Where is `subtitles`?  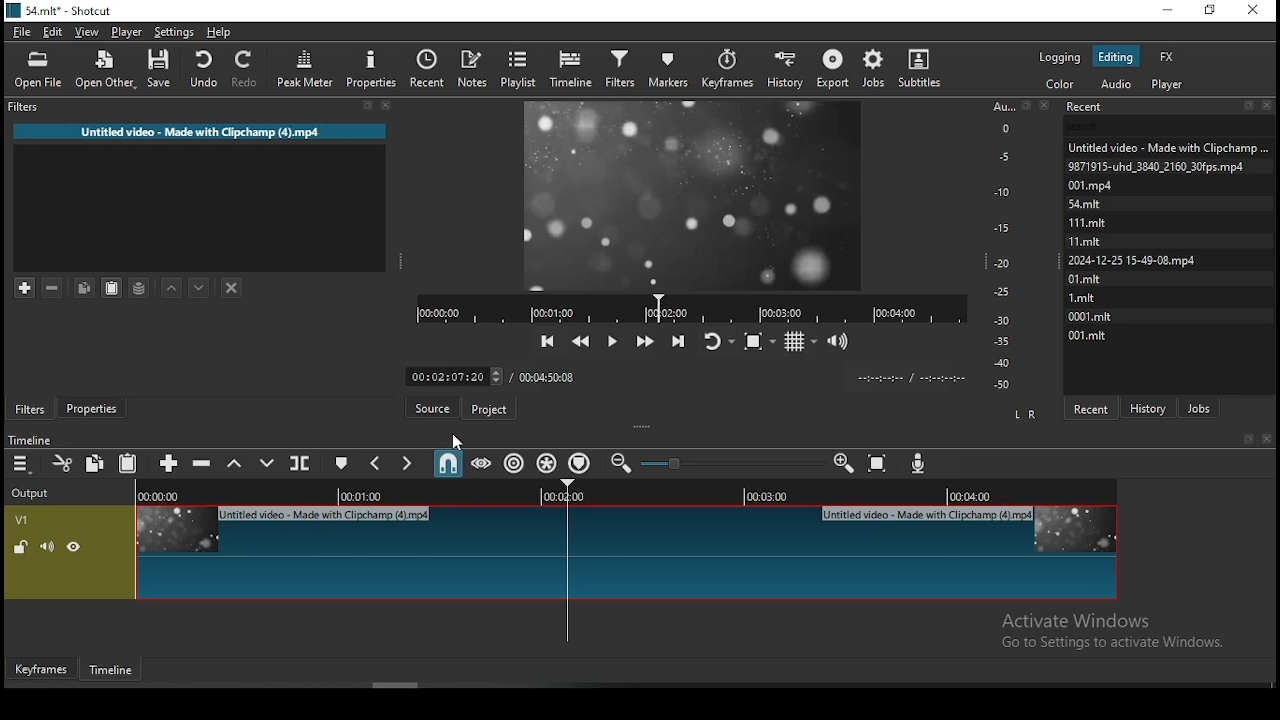
subtitles is located at coordinates (924, 69).